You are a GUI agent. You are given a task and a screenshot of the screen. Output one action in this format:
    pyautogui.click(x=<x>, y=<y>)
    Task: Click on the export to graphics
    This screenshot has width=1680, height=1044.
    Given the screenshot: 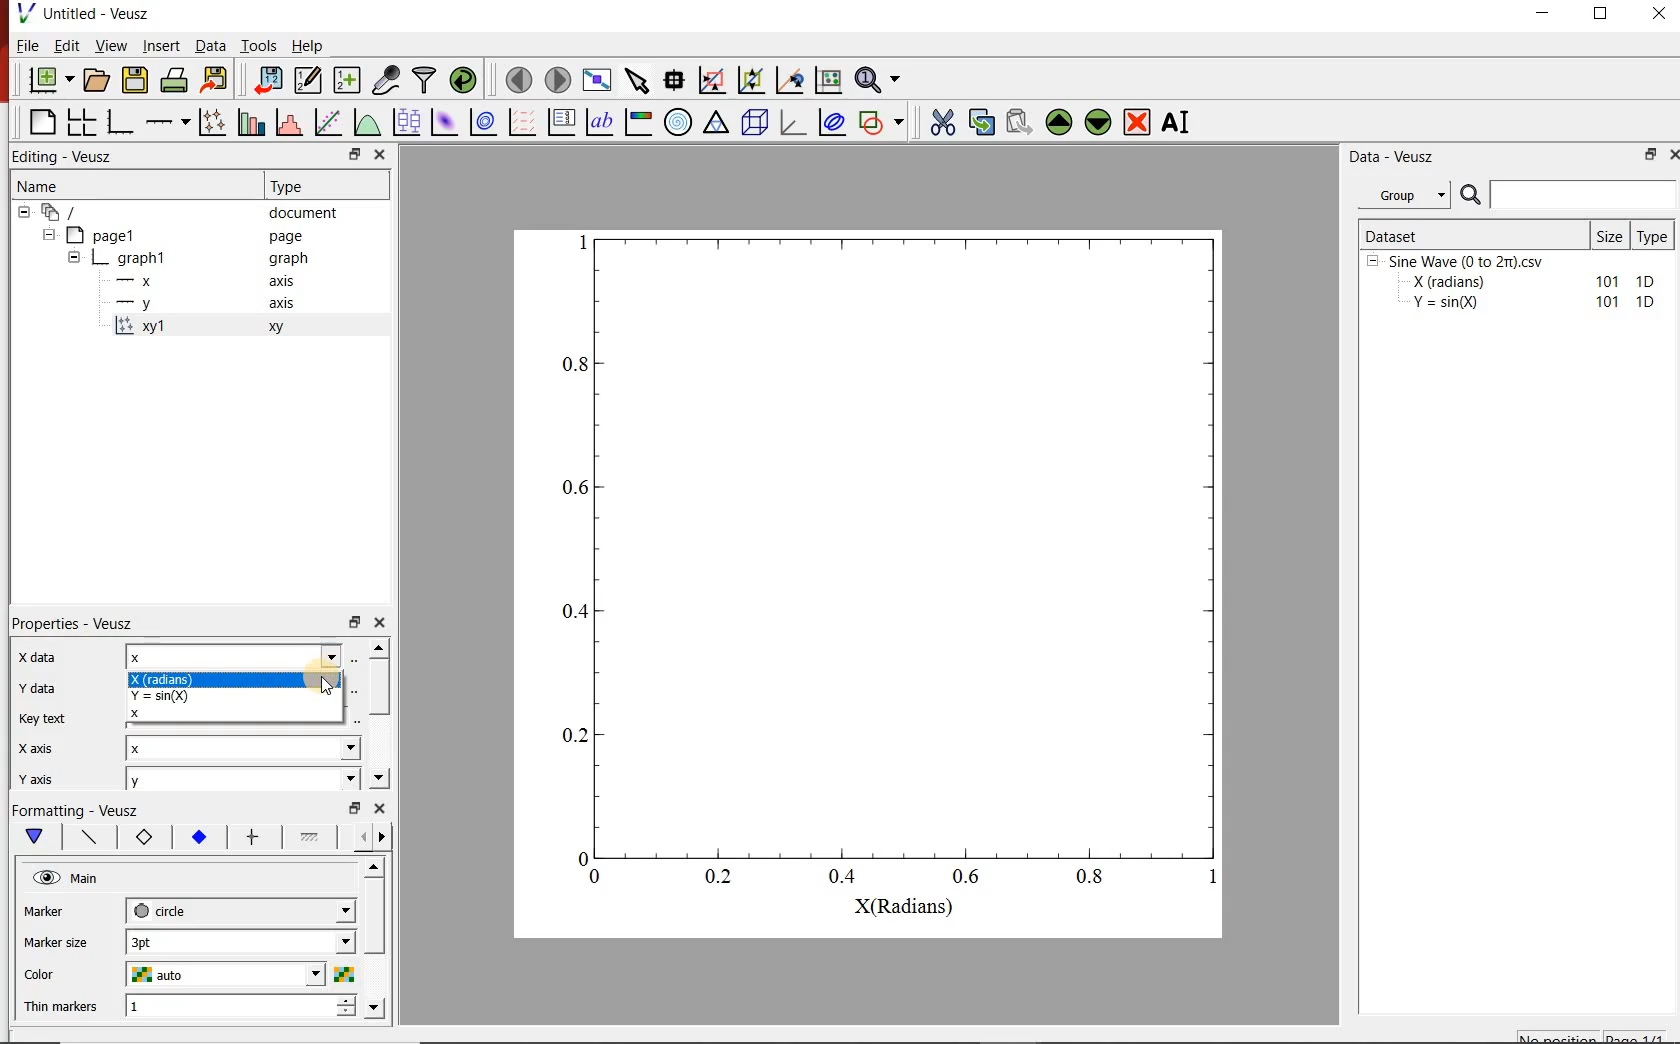 What is the action you would take?
    pyautogui.click(x=217, y=79)
    